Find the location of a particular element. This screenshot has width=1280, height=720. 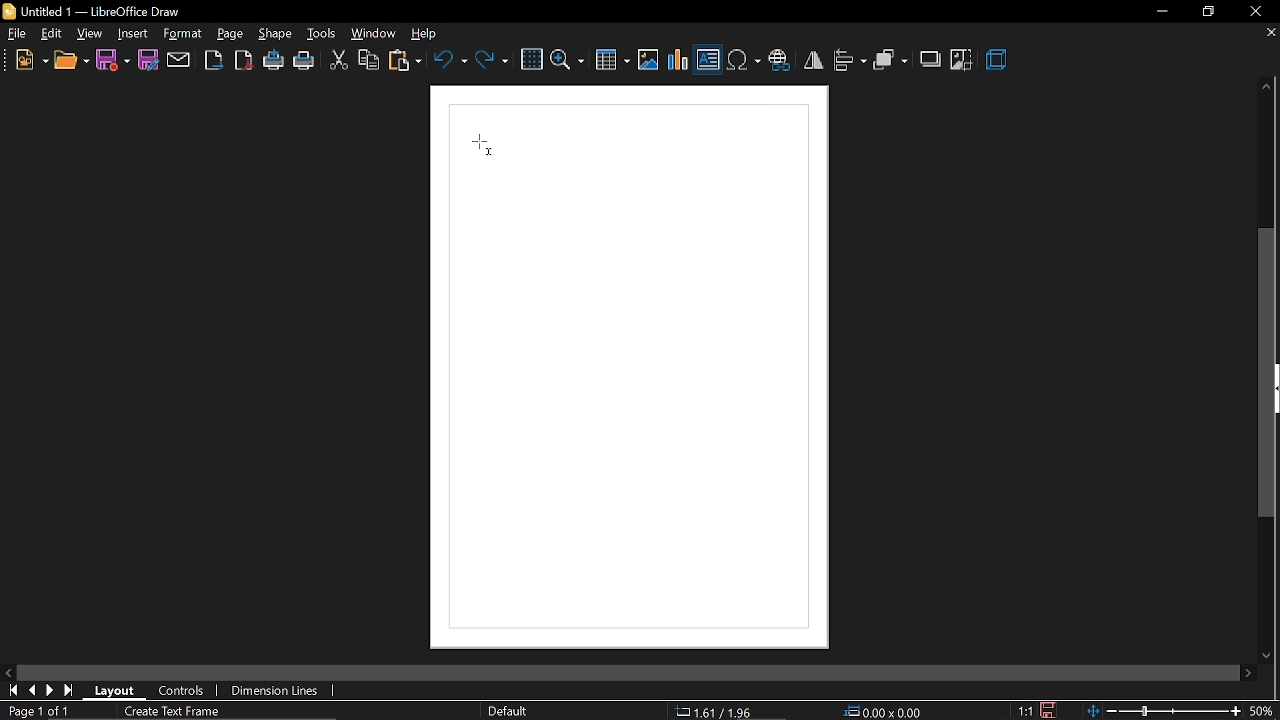

scaling factor is located at coordinates (1026, 711).